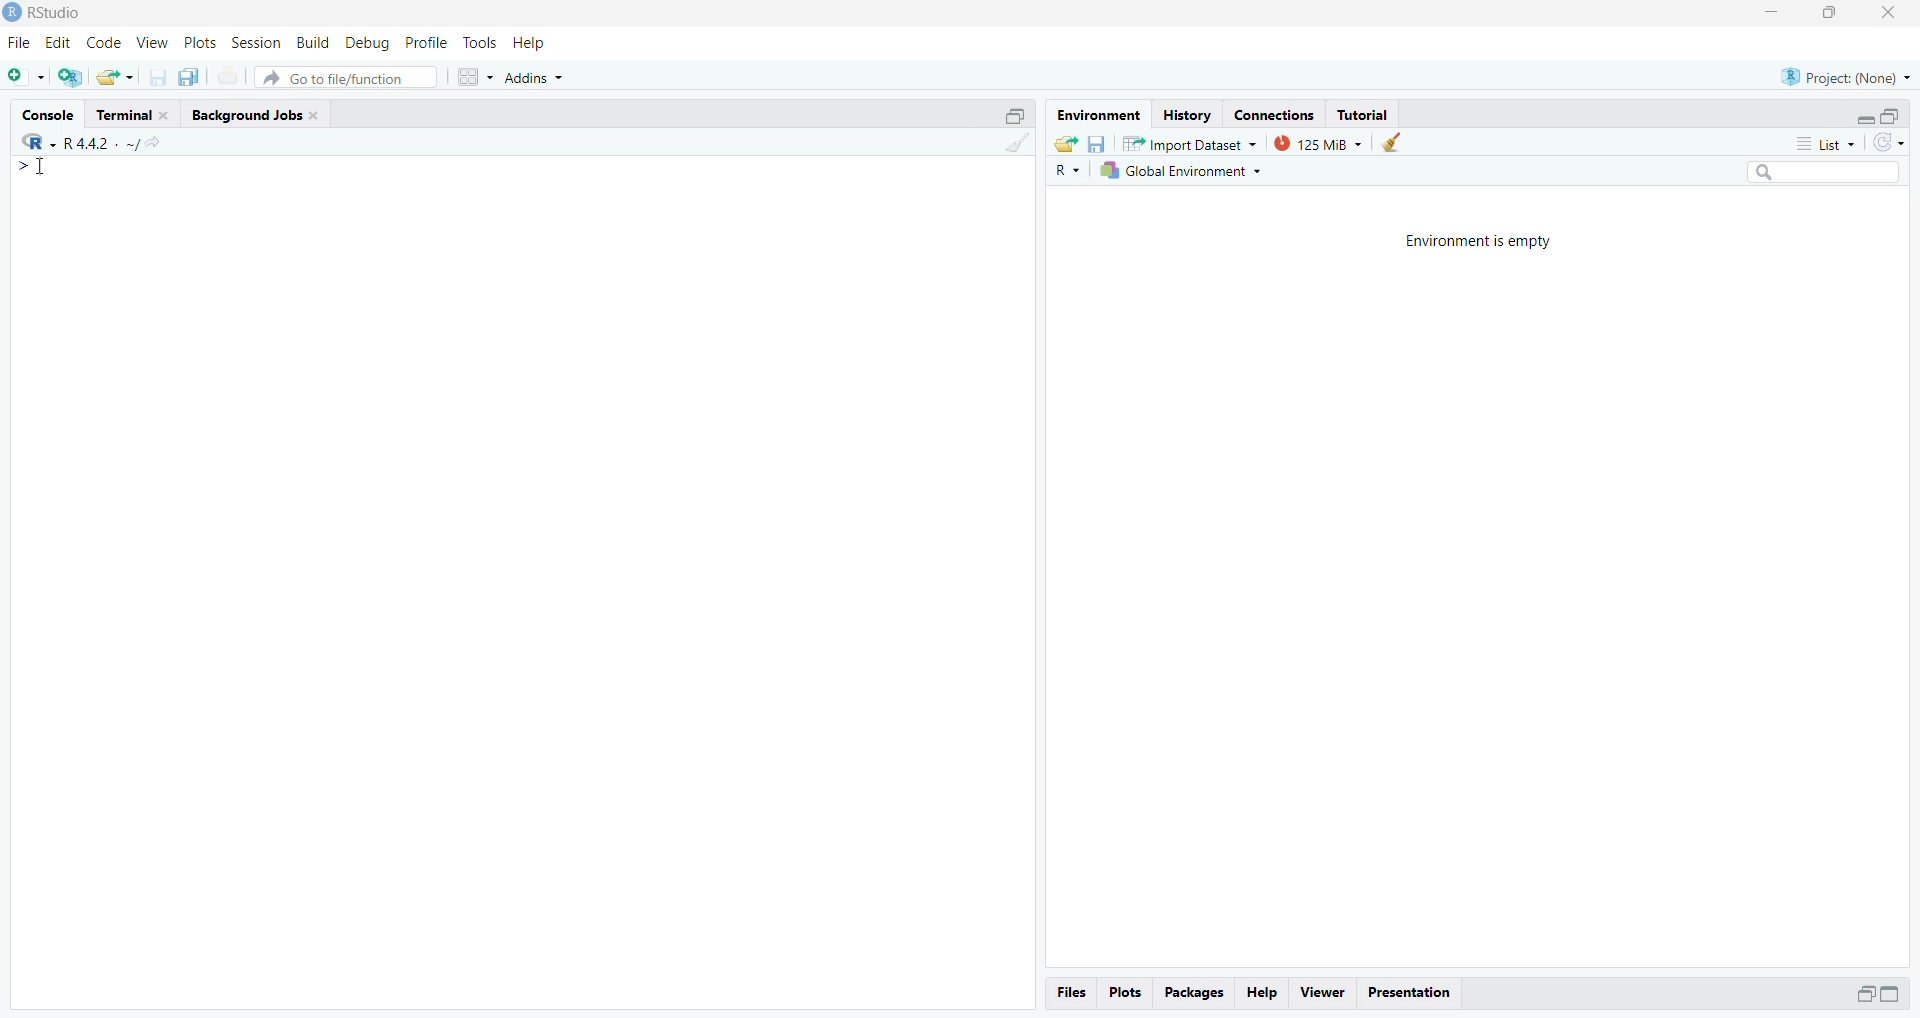 This screenshot has height=1018, width=1920. What do you see at coordinates (1864, 996) in the screenshot?
I see `minimize` at bounding box center [1864, 996].